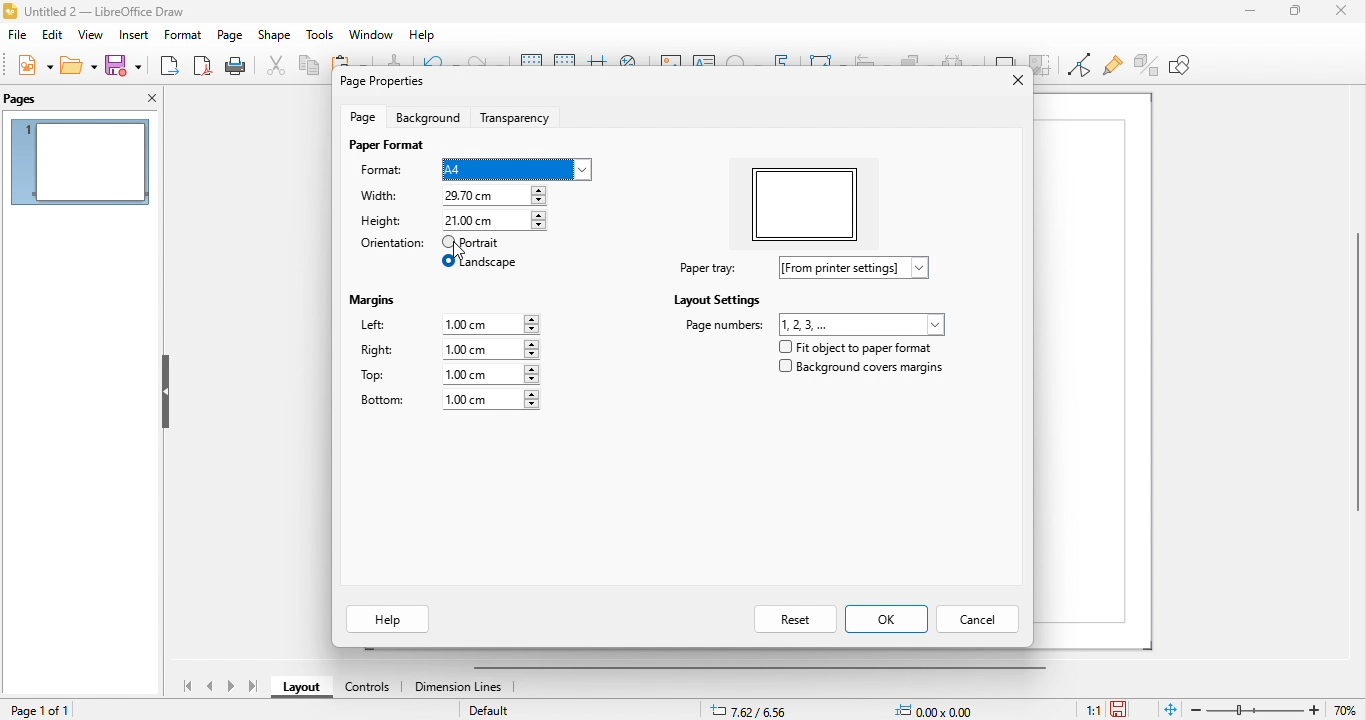 The height and width of the screenshot is (720, 1366). What do you see at coordinates (492, 196) in the screenshot?
I see `29.70 cm` at bounding box center [492, 196].